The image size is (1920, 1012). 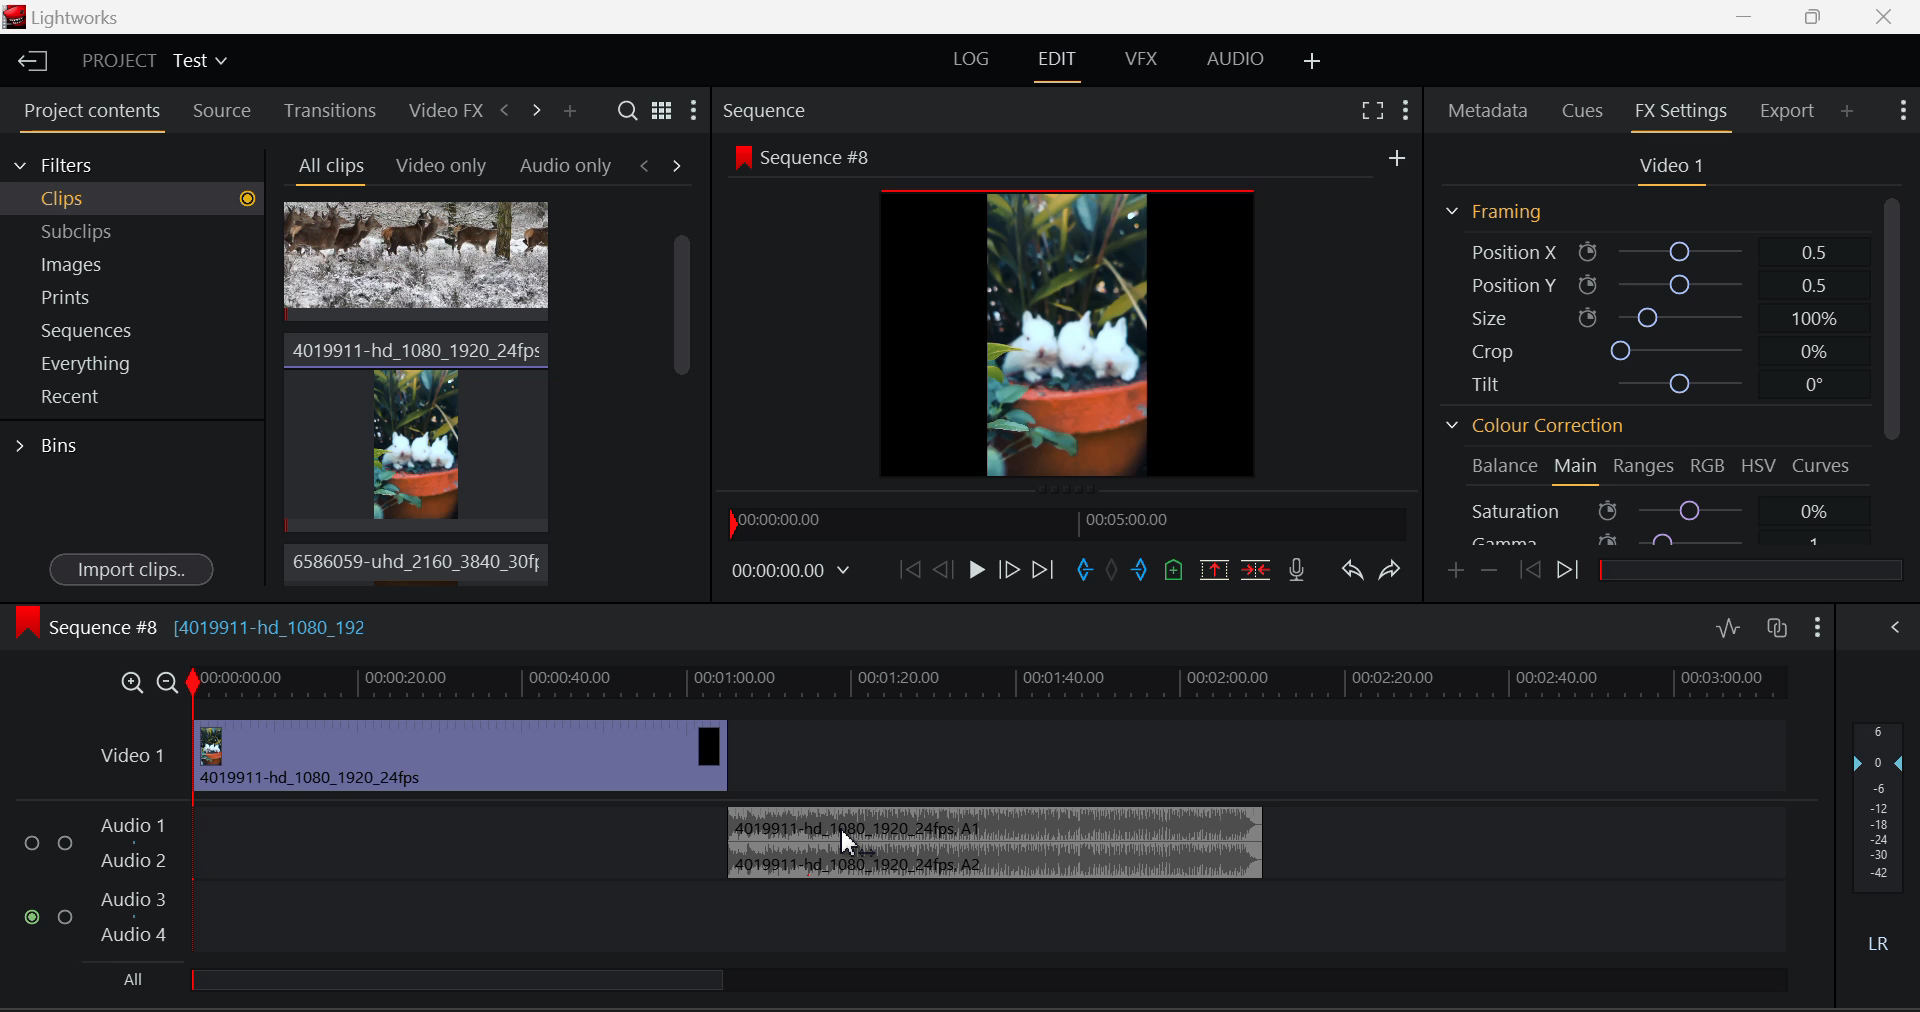 What do you see at coordinates (133, 231) in the screenshot?
I see `Subclips` at bounding box center [133, 231].